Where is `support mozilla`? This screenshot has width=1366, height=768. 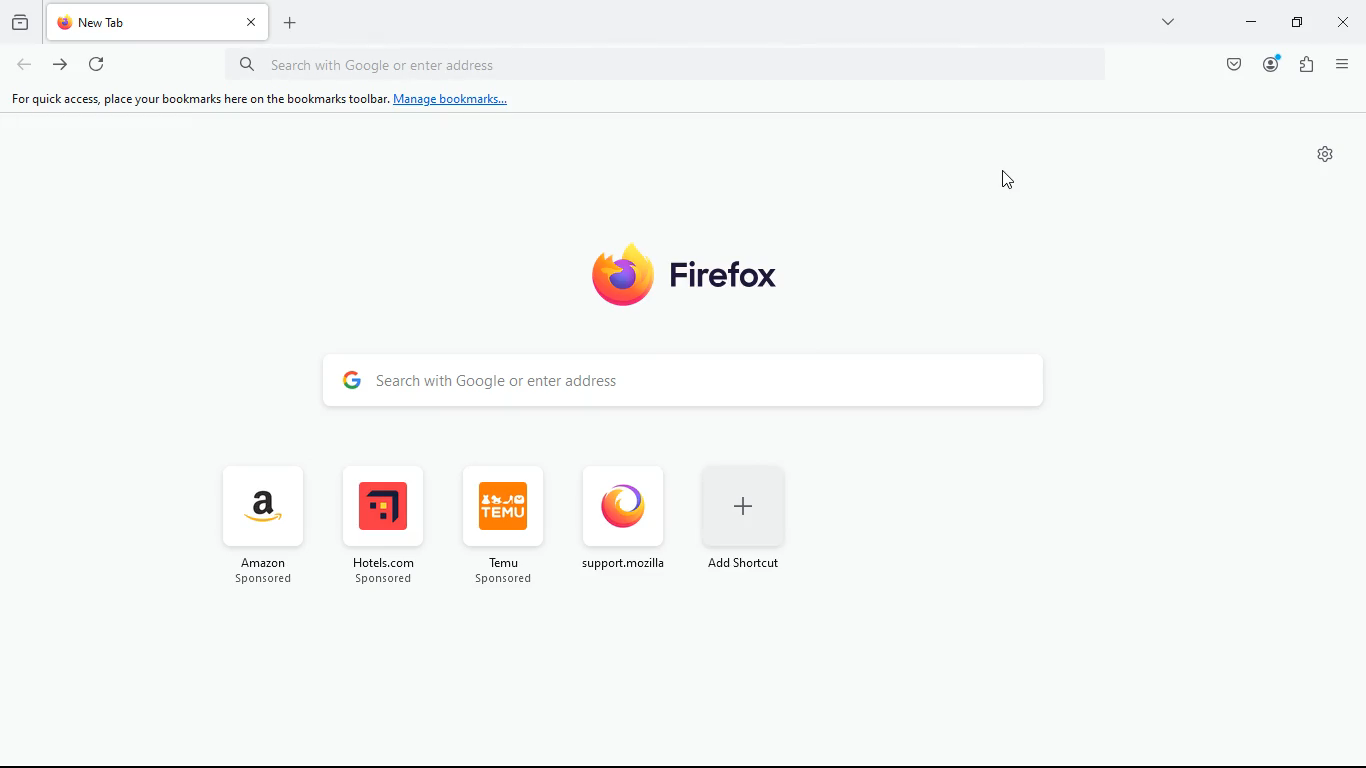
support mozilla is located at coordinates (622, 528).